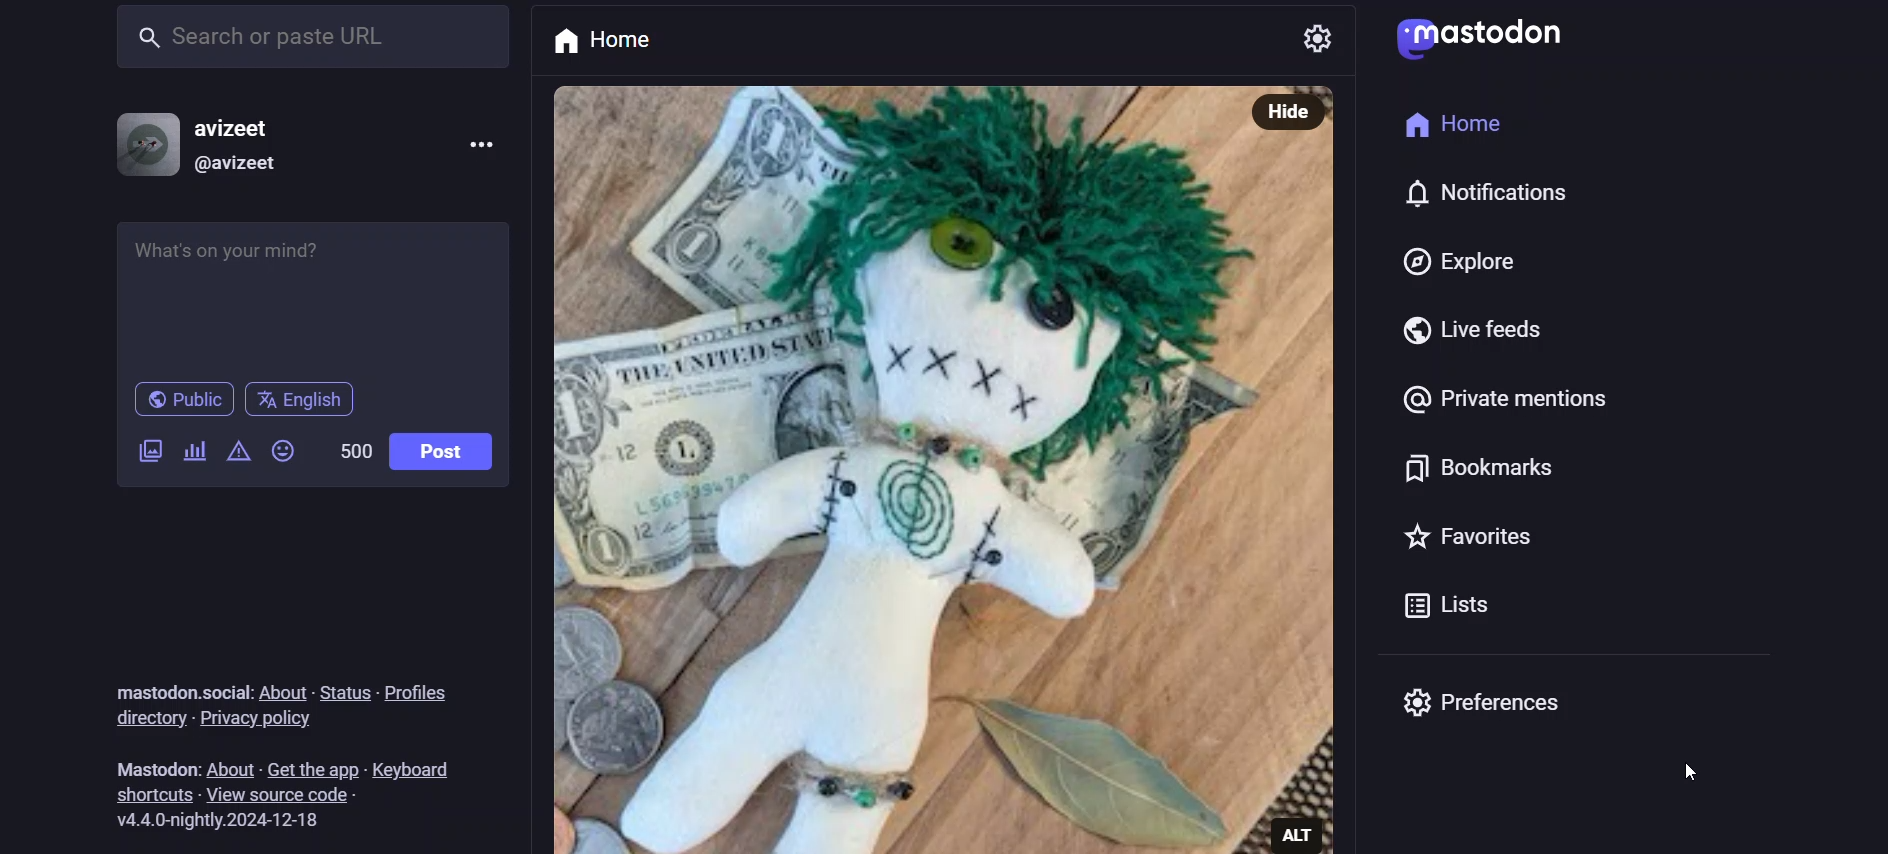 The image size is (1888, 854). Describe the element at coordinates (314, 769) in the screenshot. I see `Get the app` at that location.